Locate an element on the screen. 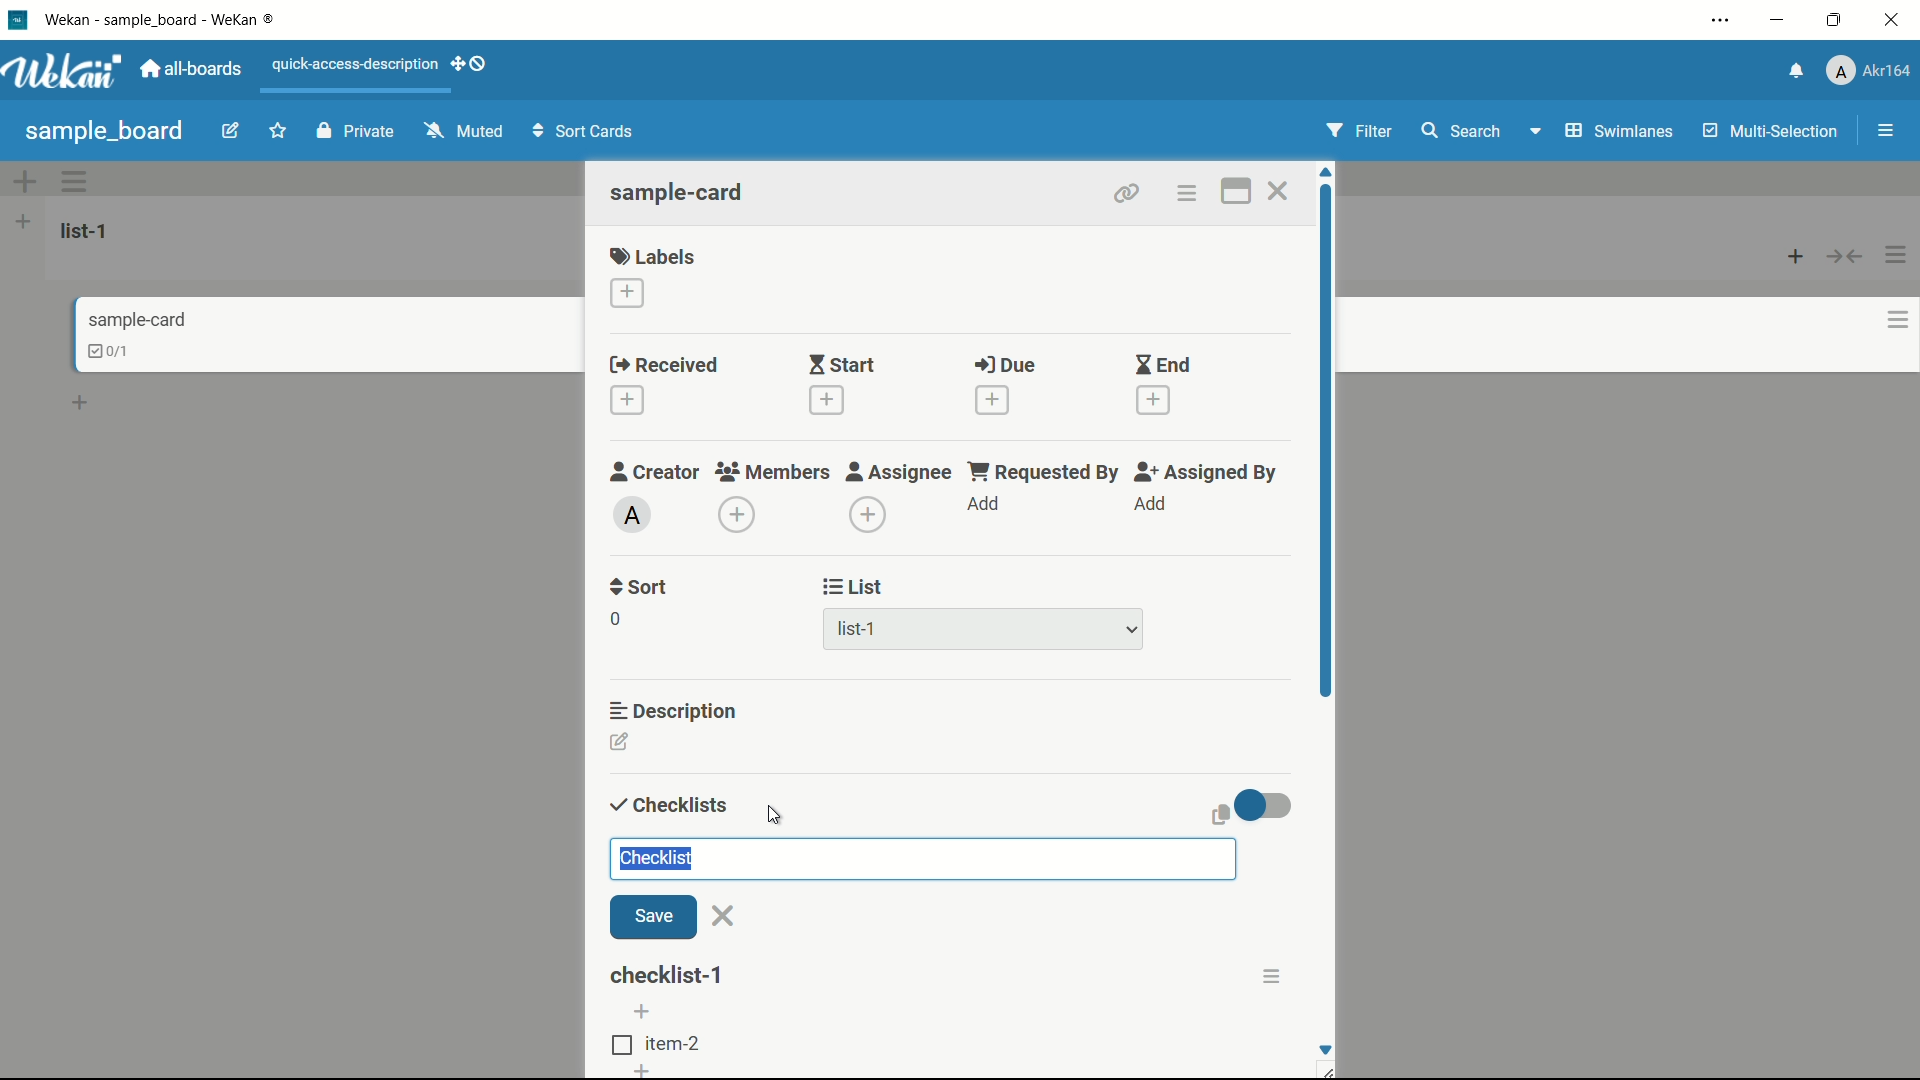 Image resolution: width=1920 pixels, height=1080 pixels. star is located at coordinates (281, 133).